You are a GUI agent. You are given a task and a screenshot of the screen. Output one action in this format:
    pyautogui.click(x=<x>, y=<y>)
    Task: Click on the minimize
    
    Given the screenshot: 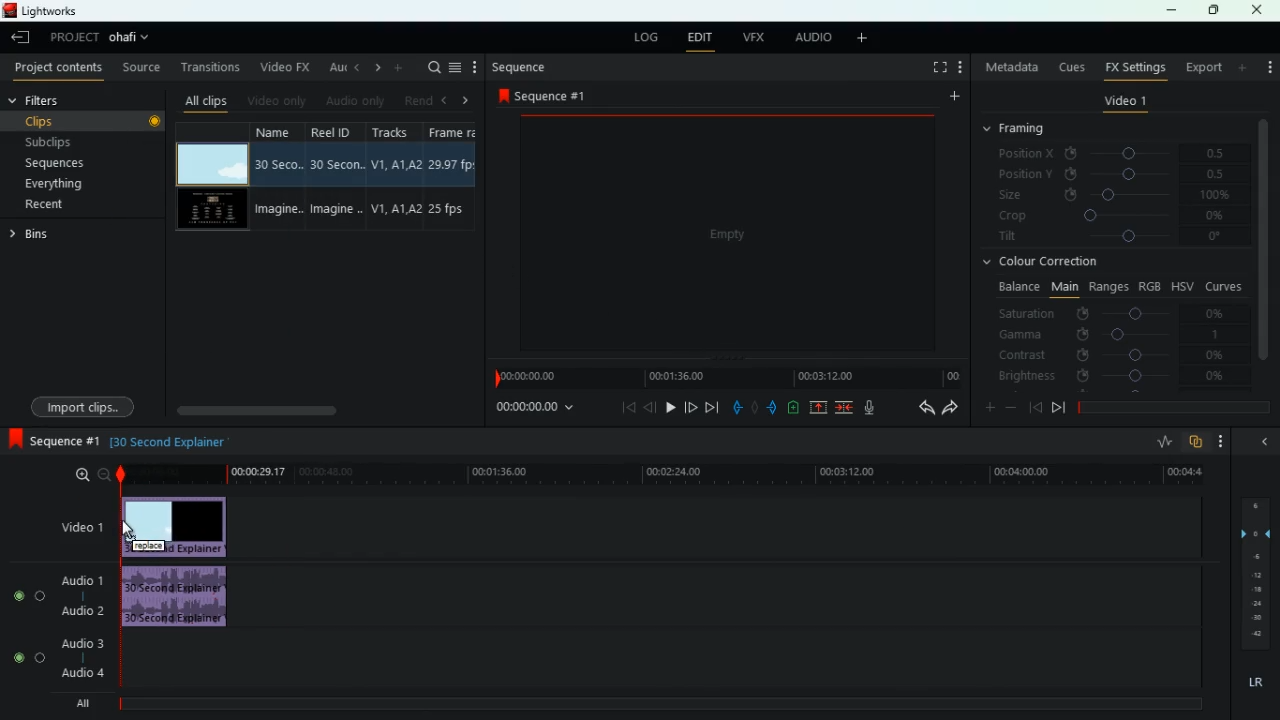 What is the action you would take?
    pyautogui.click(x=1171, y=12)
    